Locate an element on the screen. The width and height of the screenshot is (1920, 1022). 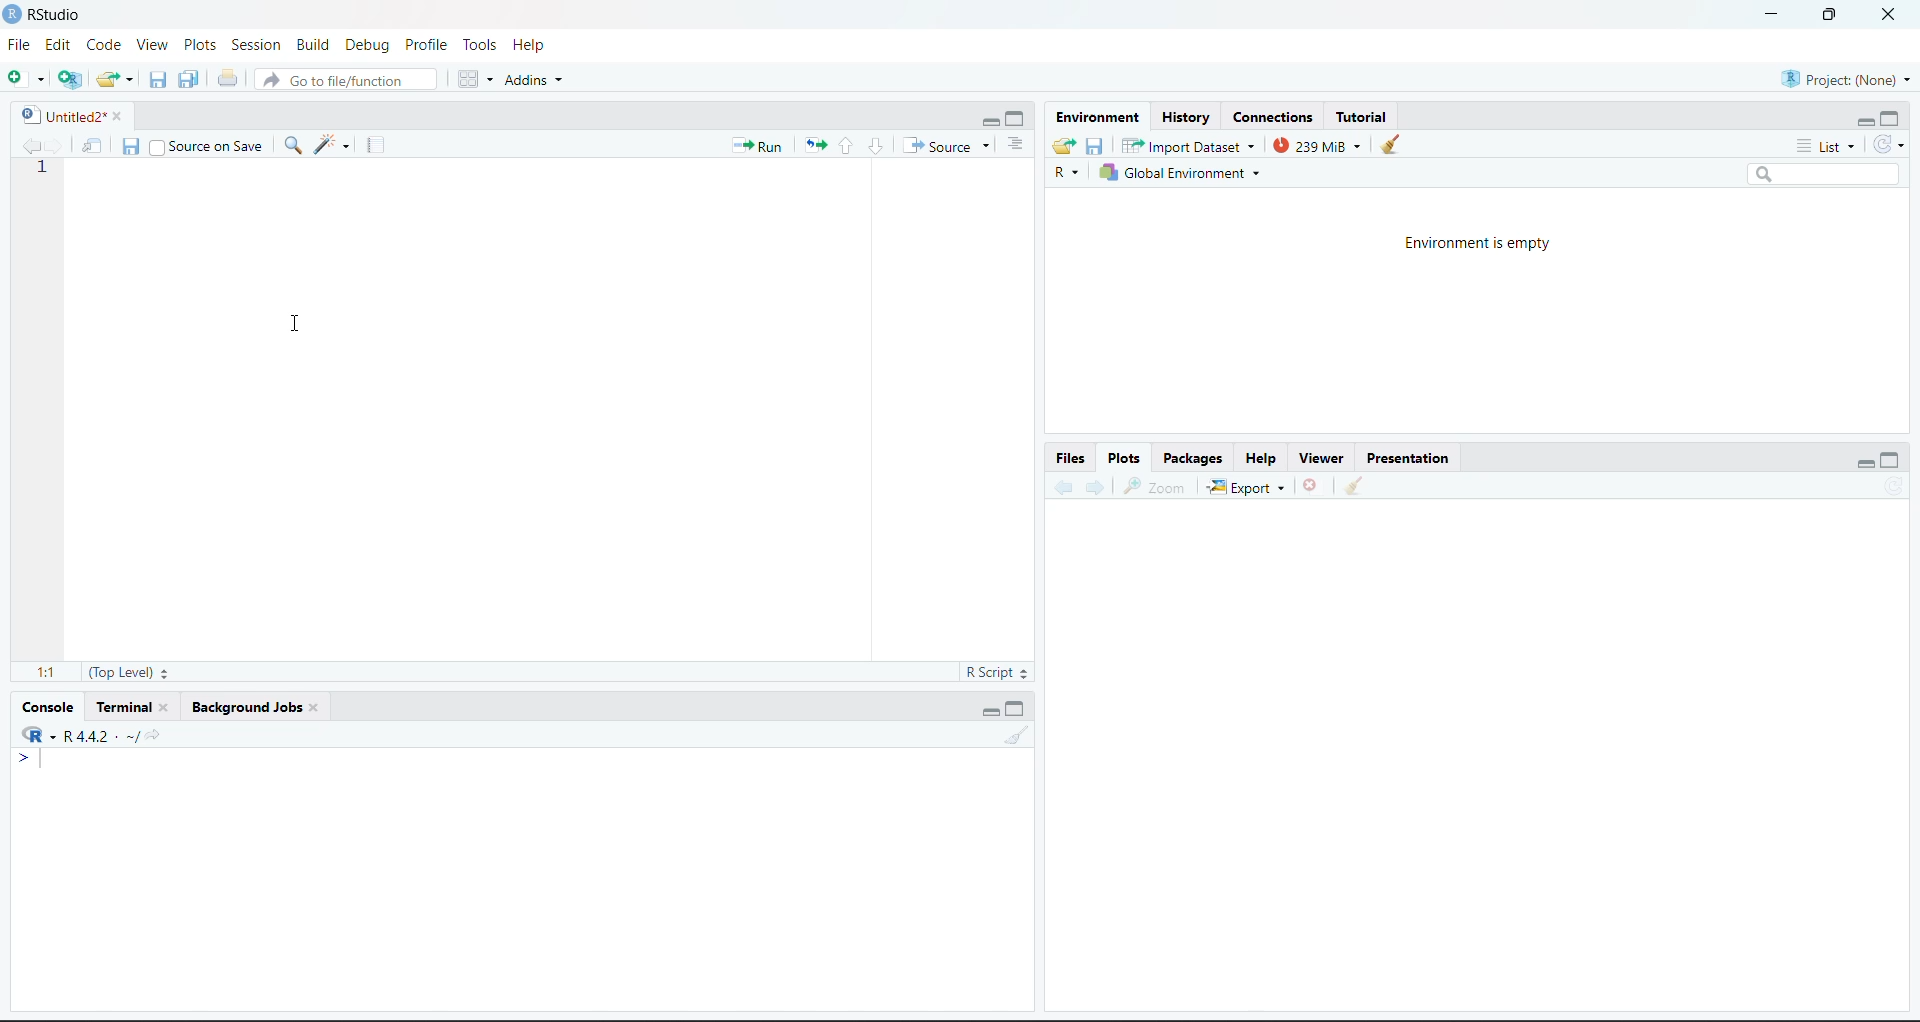
Addins is located at coordinates (537, 79).